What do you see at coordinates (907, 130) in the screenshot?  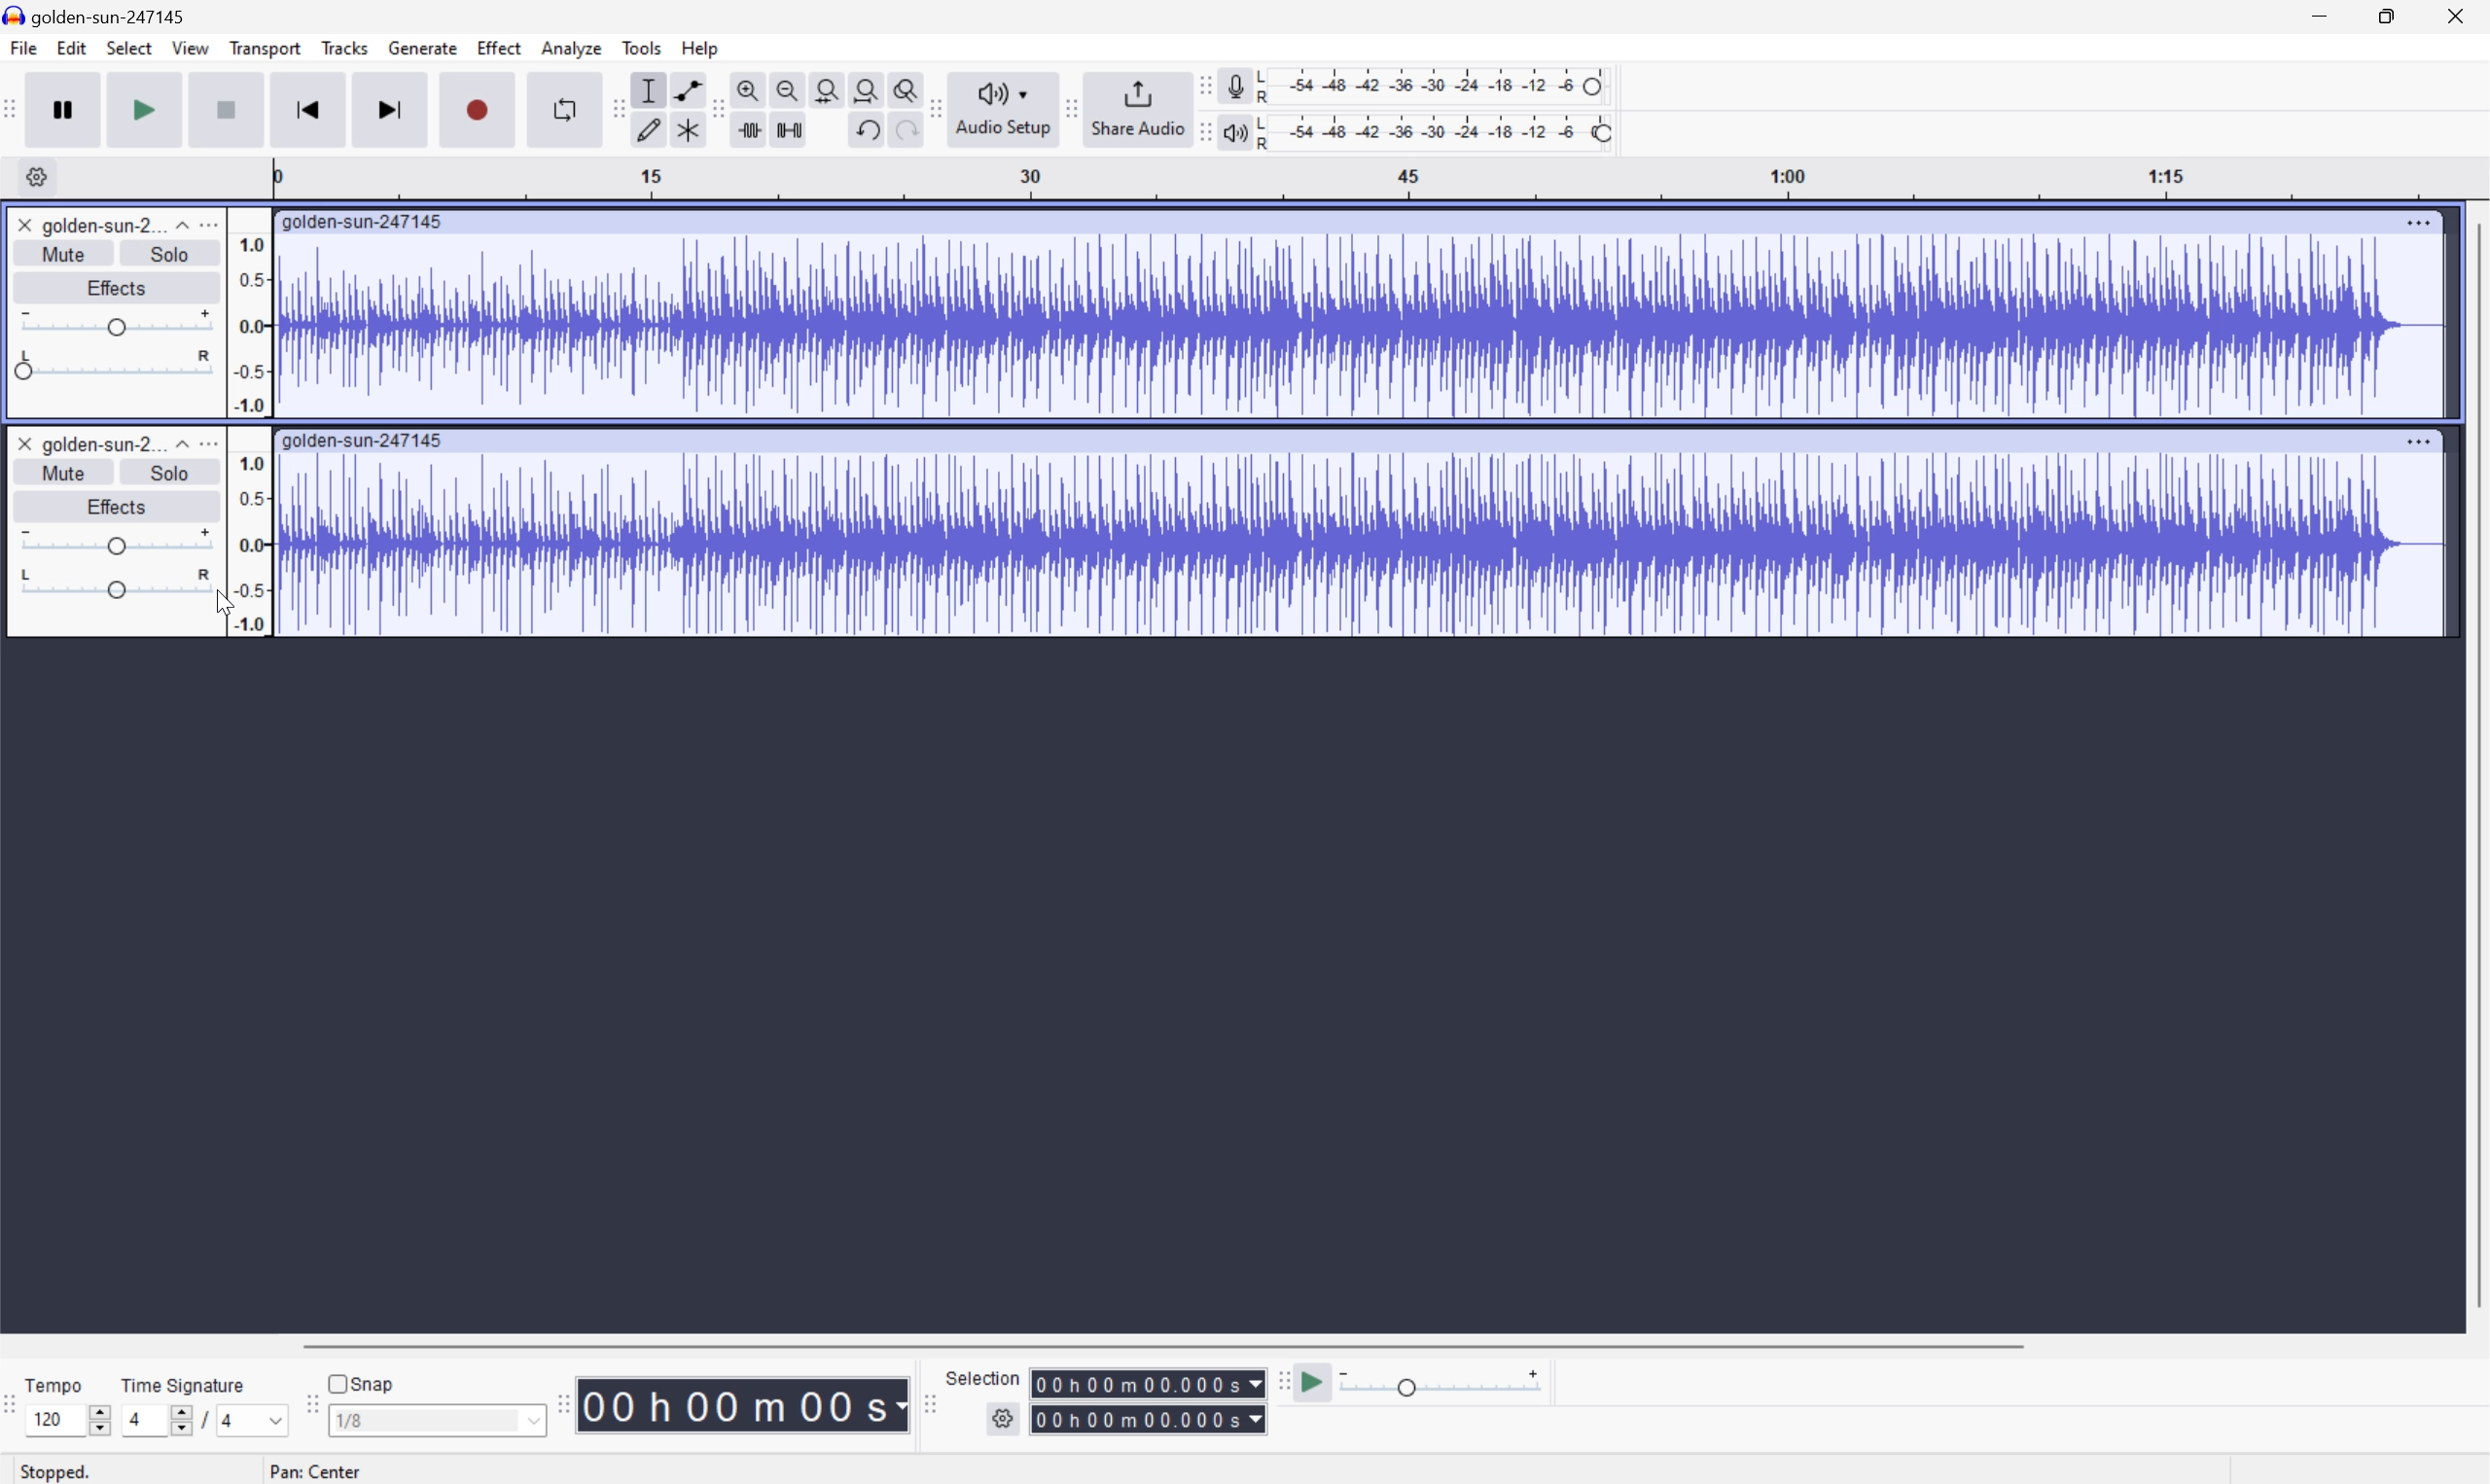 I see `Redo` at bounding box center [907, 130].